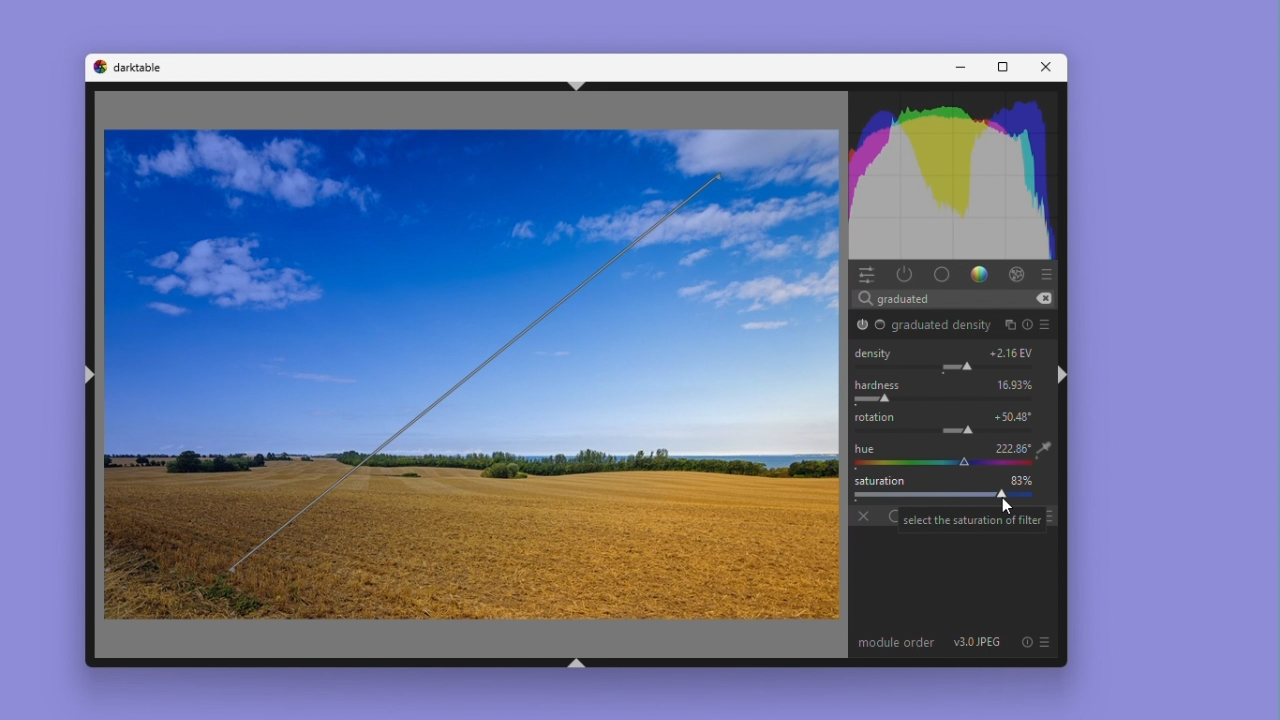 This screenshot has width=1280, height=720. What do you see at coordinates (1029, 324) in the screenshot?
I see `reset` at bounding box center [1029, 324].